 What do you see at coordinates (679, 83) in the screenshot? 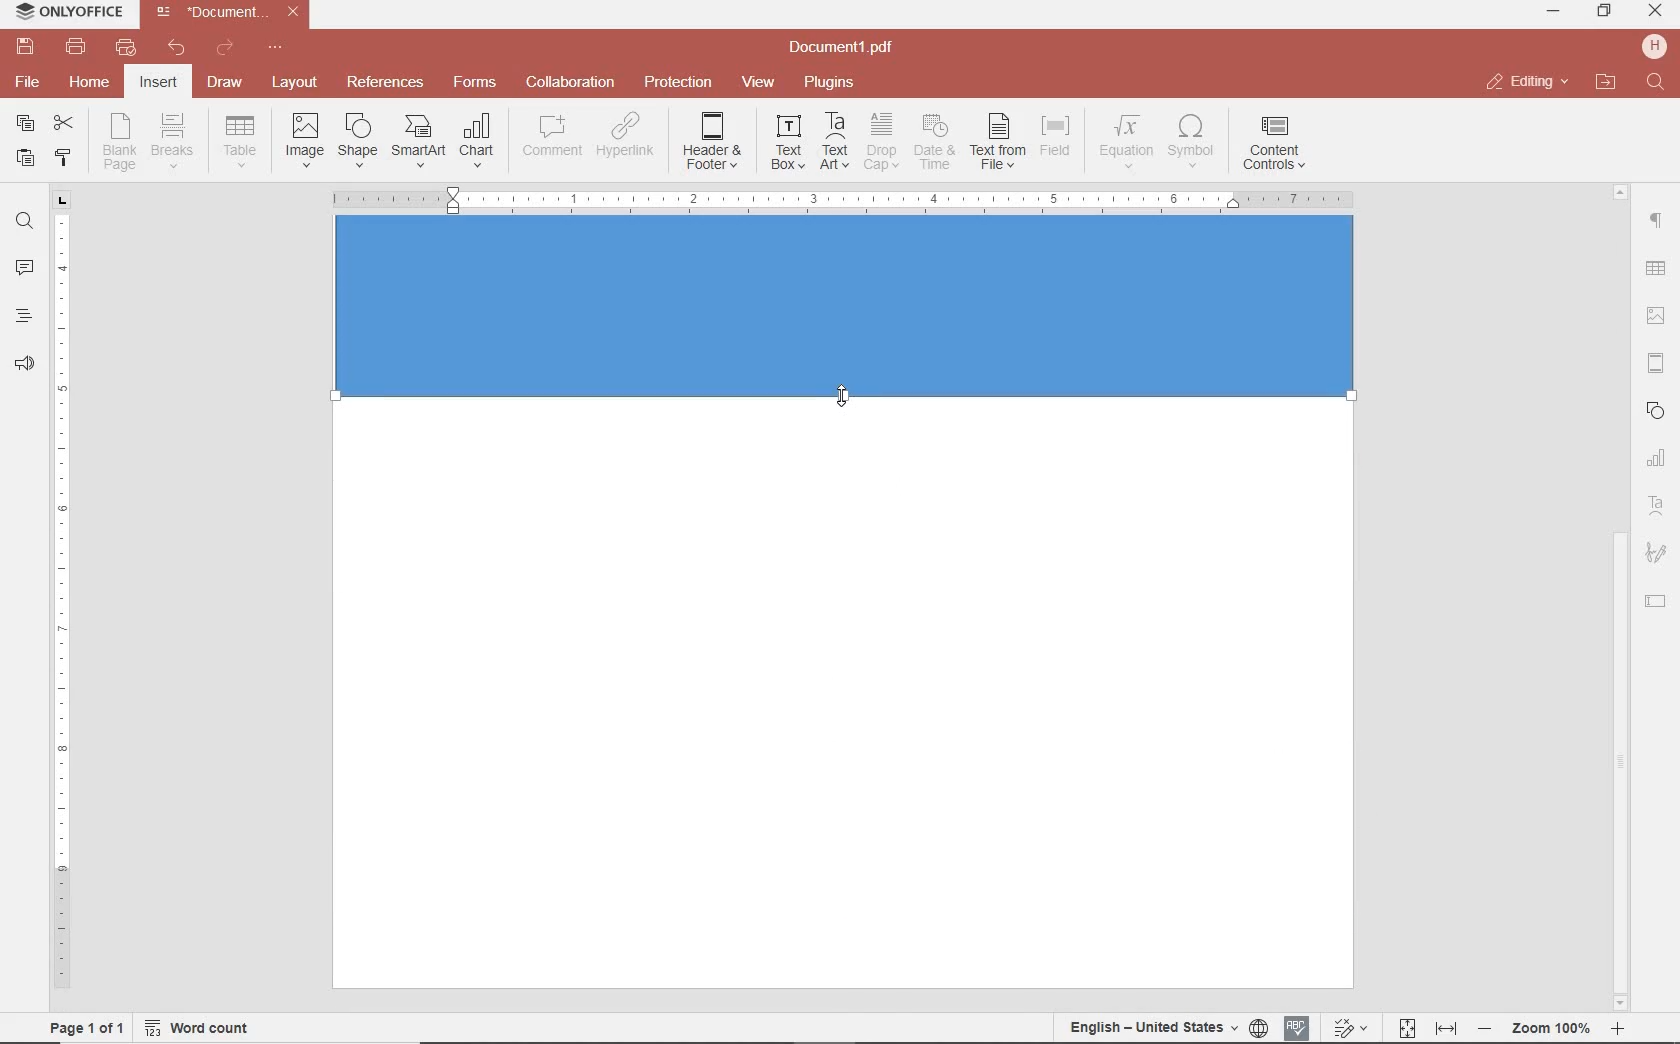
I see `protection` at bounding box center [679, 83].